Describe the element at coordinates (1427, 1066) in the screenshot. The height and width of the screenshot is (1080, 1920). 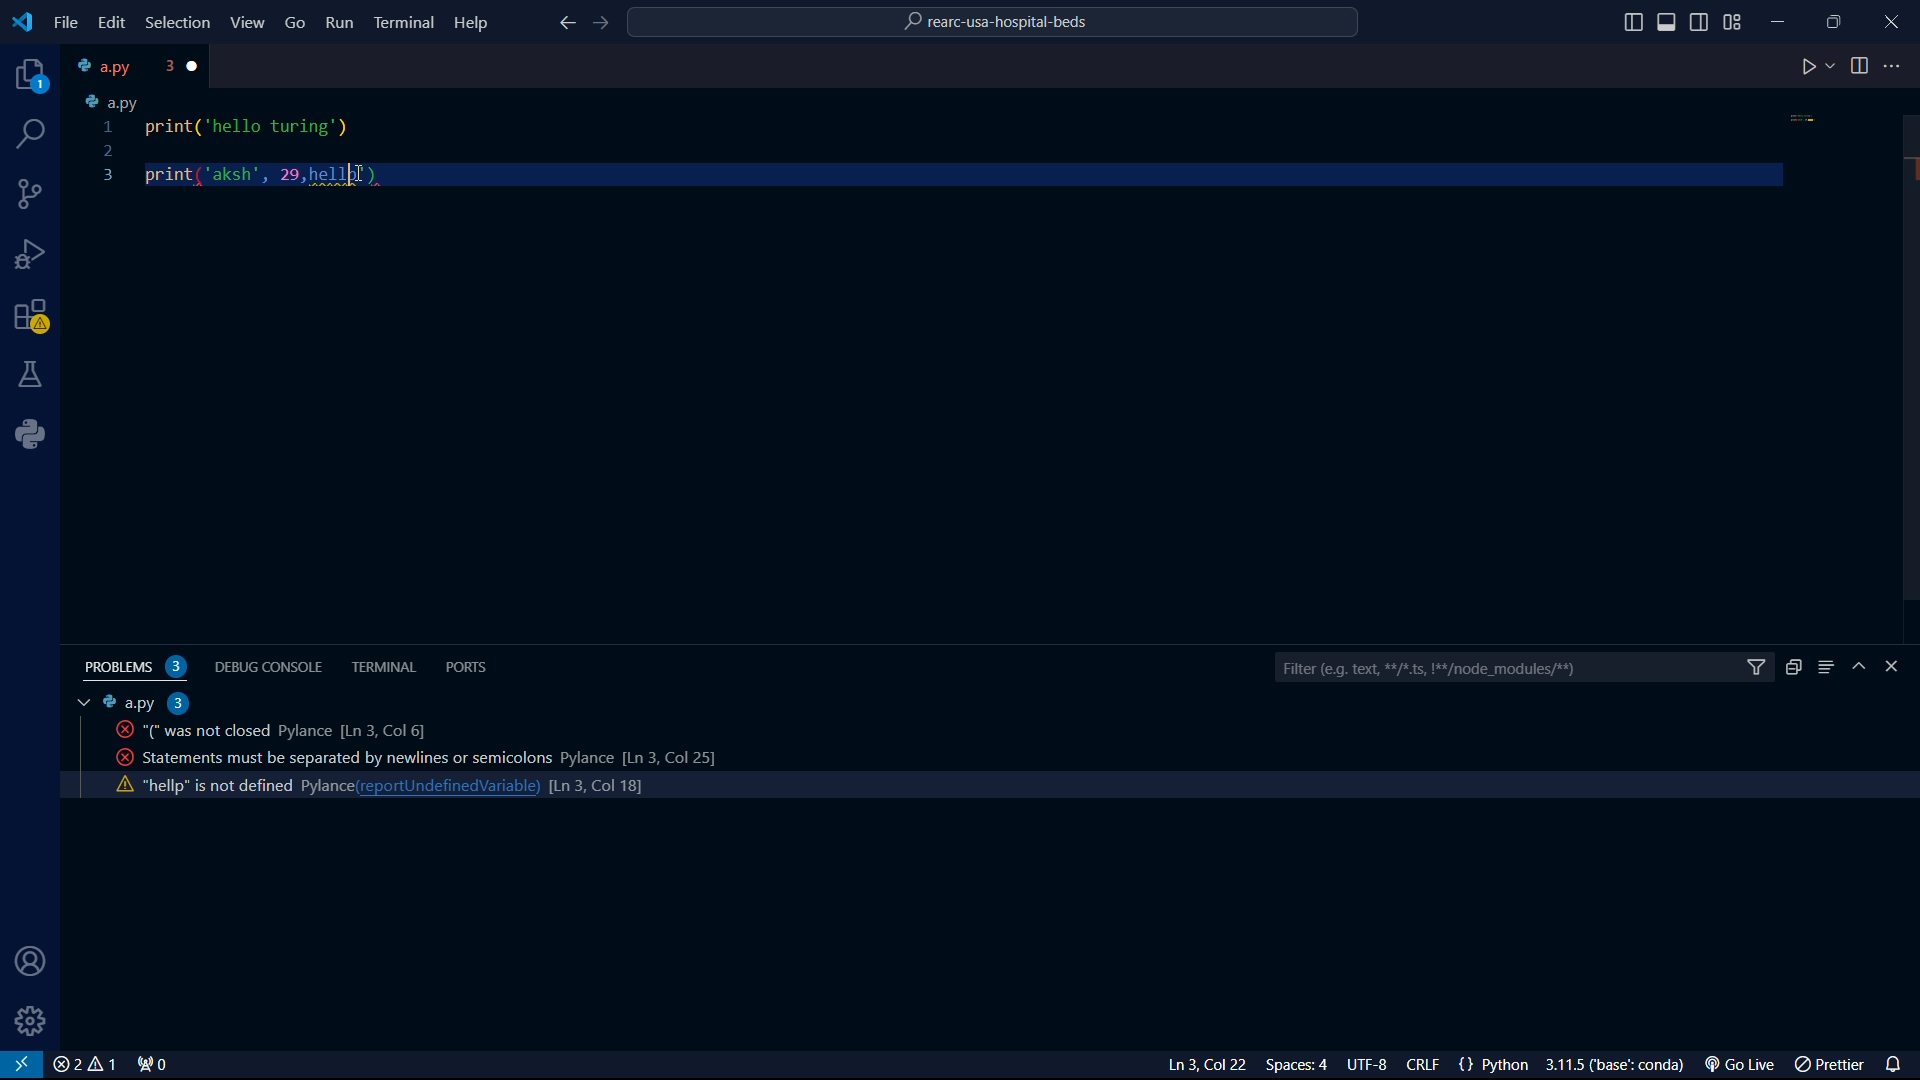
I see `CRLF` at that location.